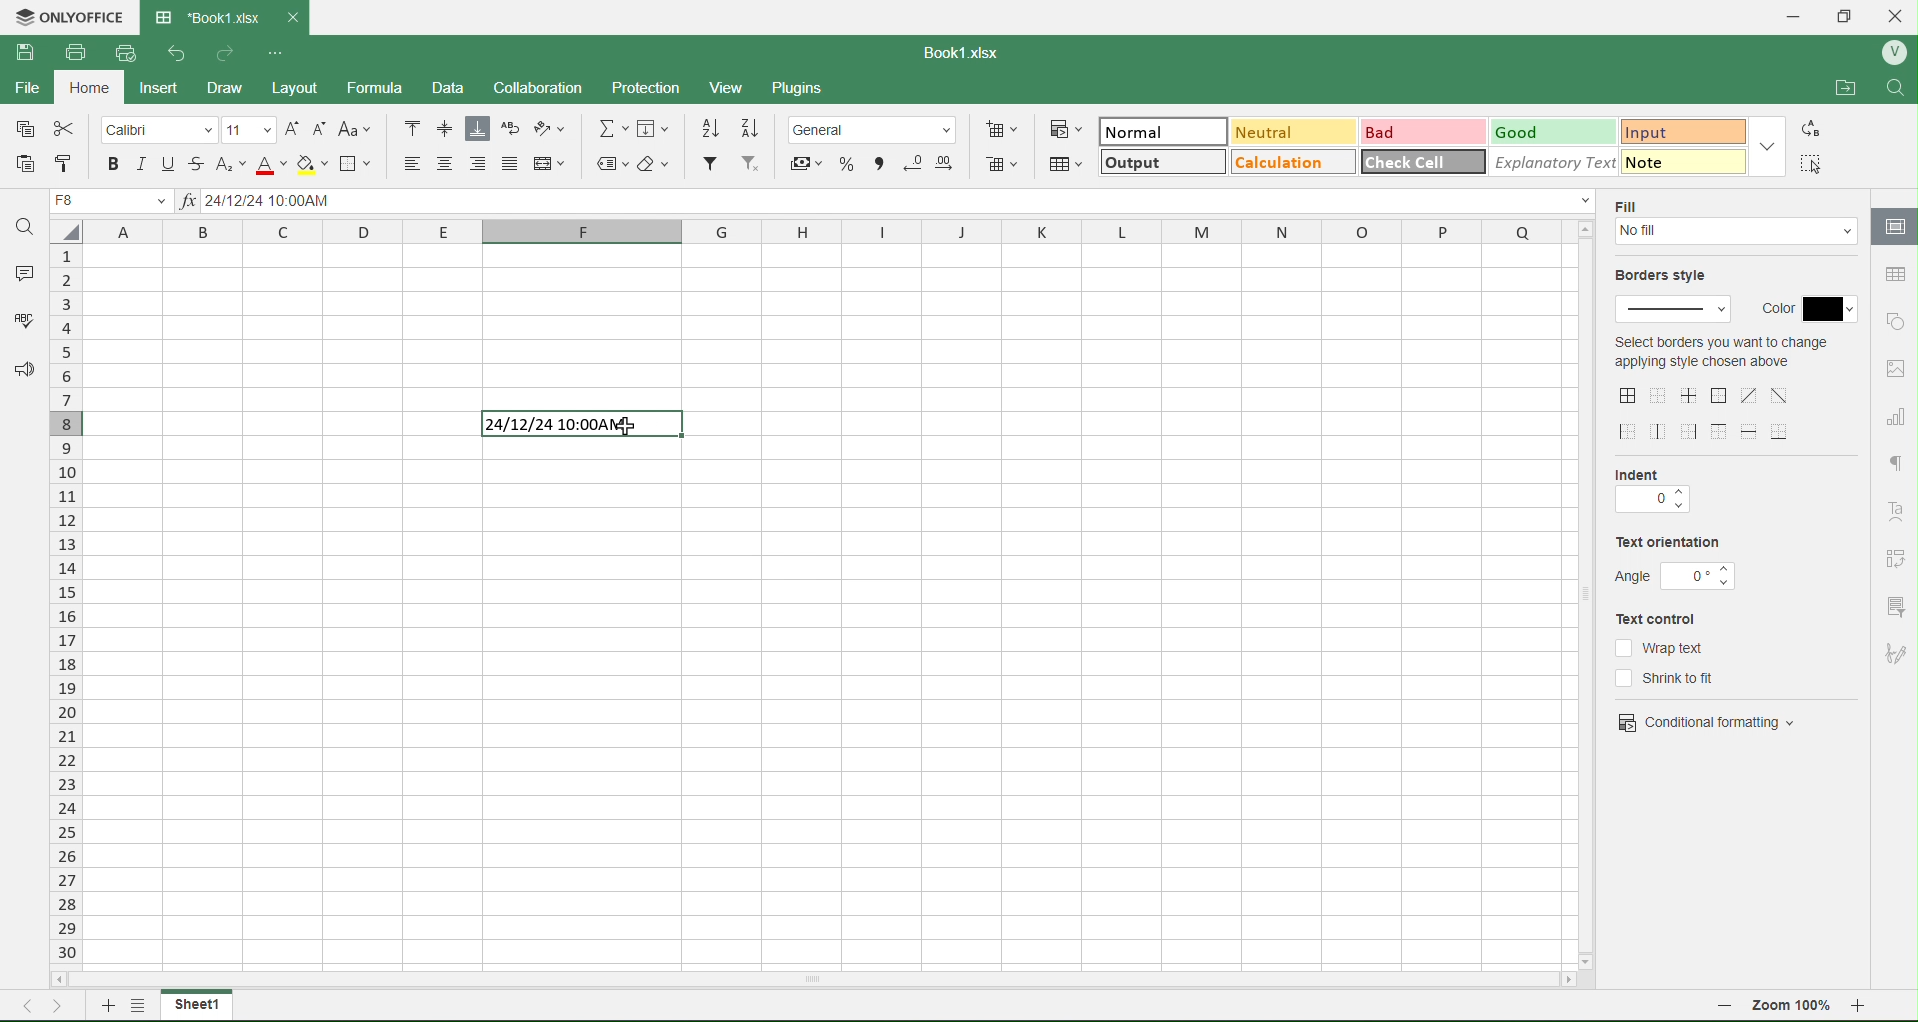  Describe the element at coordinates (968, 50) in the screenshot. I see `Book1.xlsx` at that location.